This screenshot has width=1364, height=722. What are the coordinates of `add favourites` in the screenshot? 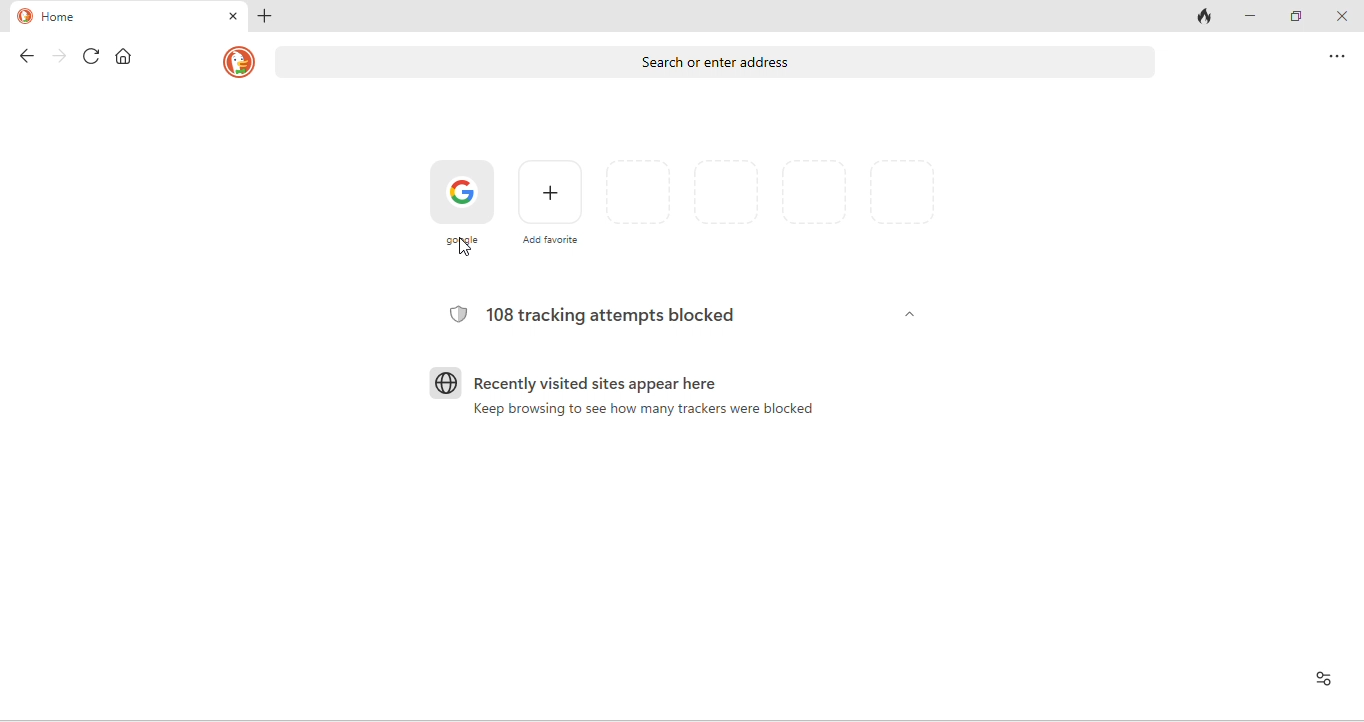 It's located at (552, 201).